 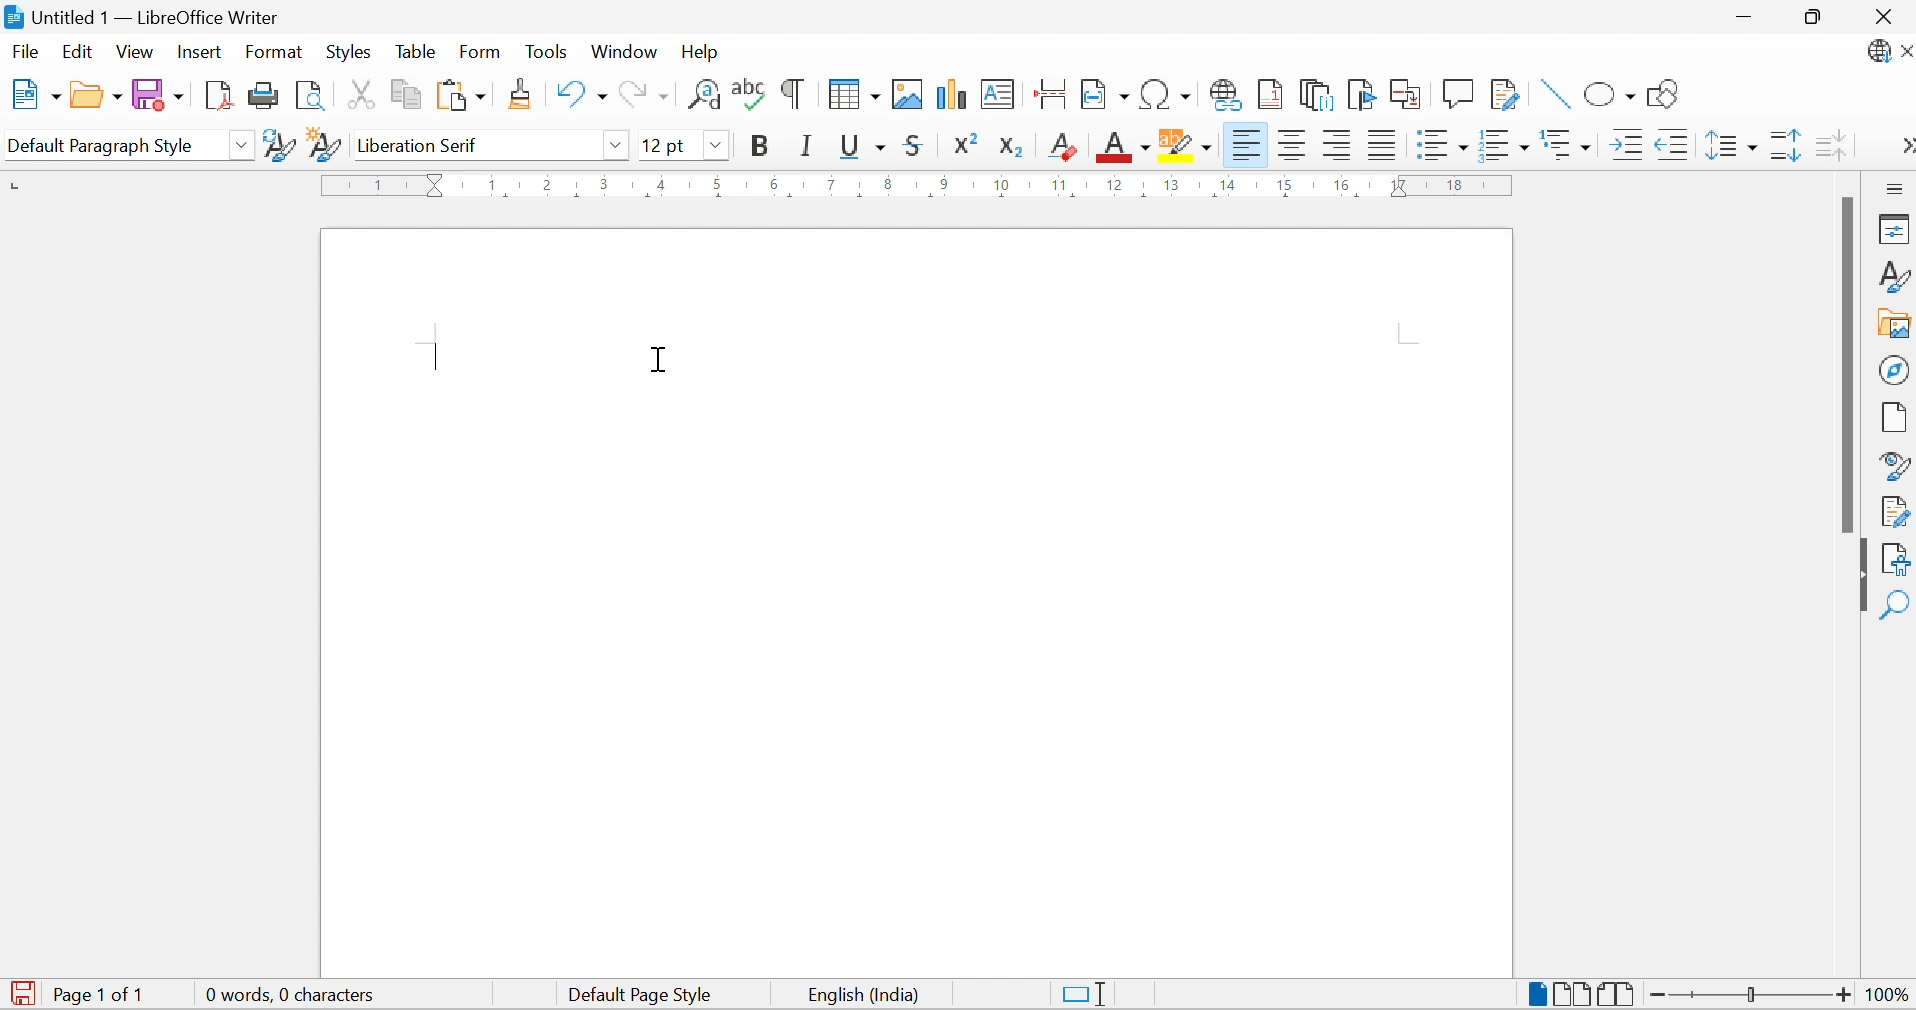 I want to click on Zoom In, so click(x=1842, y=997).